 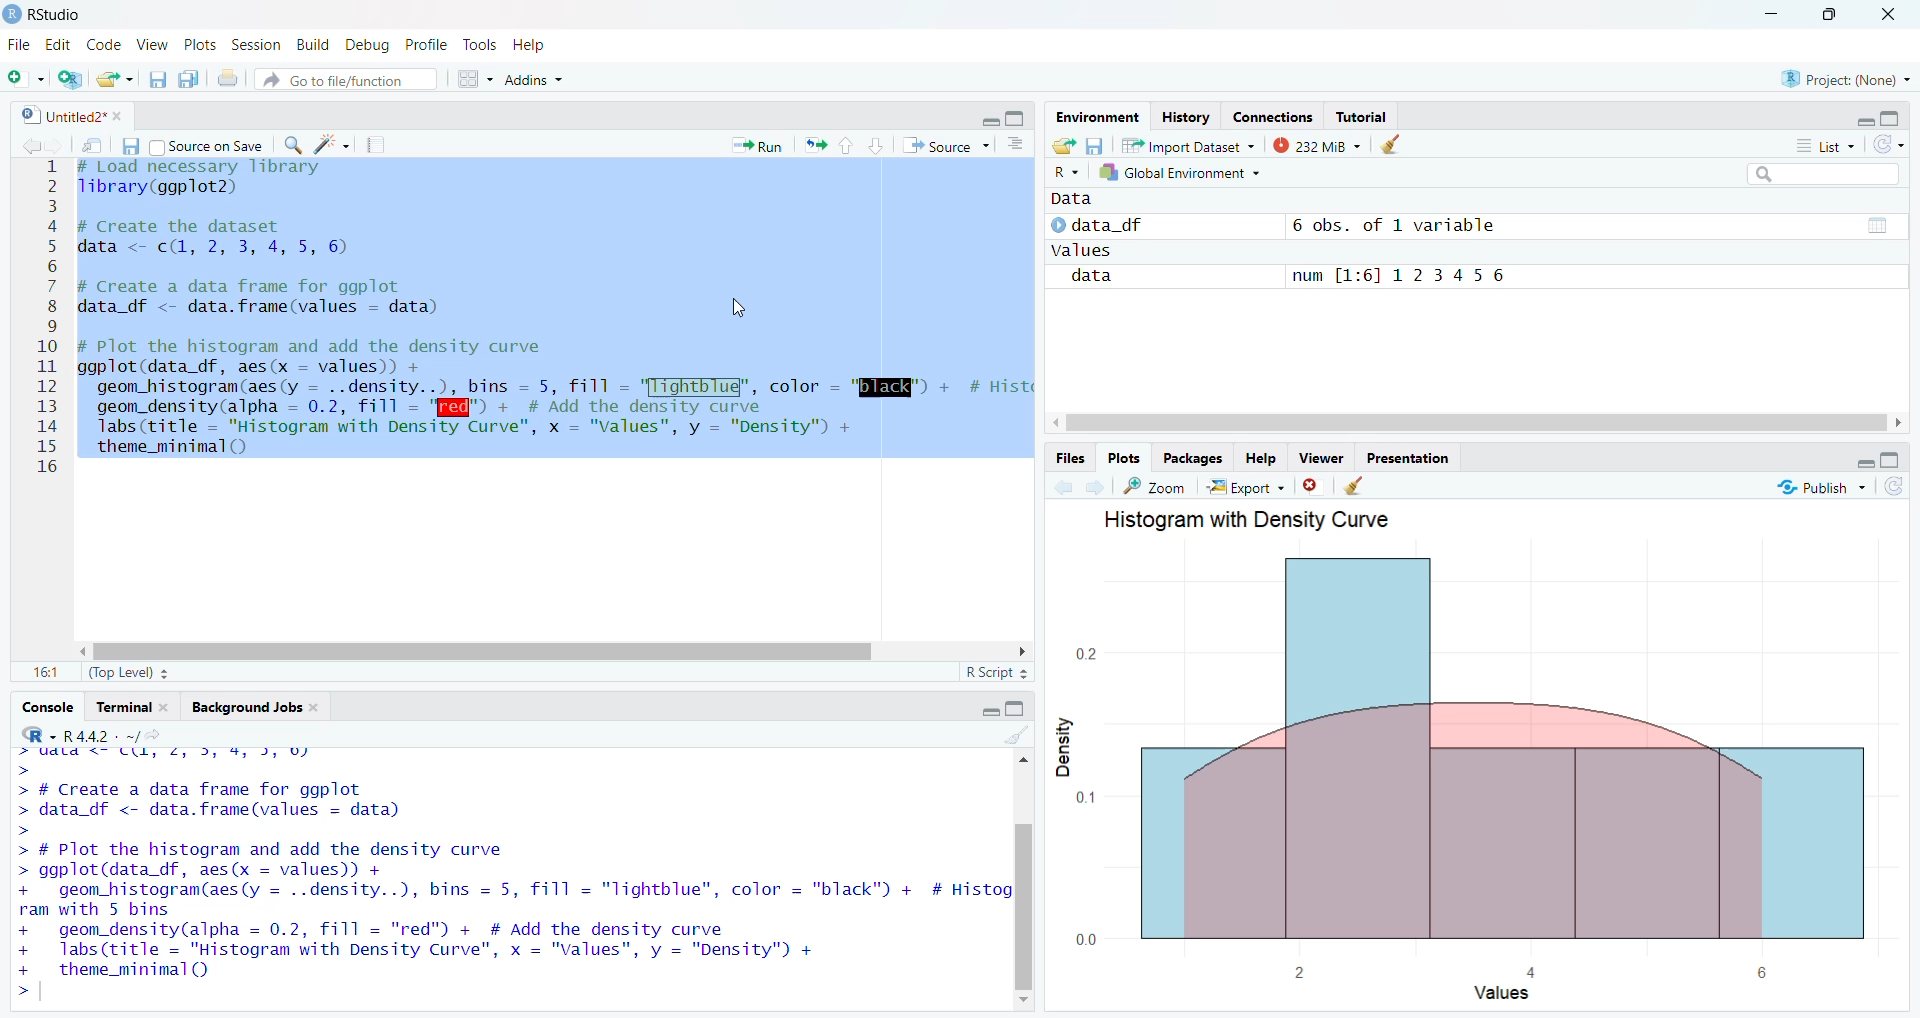 I want to click on view the current working directory, so click(x=155, y=734).